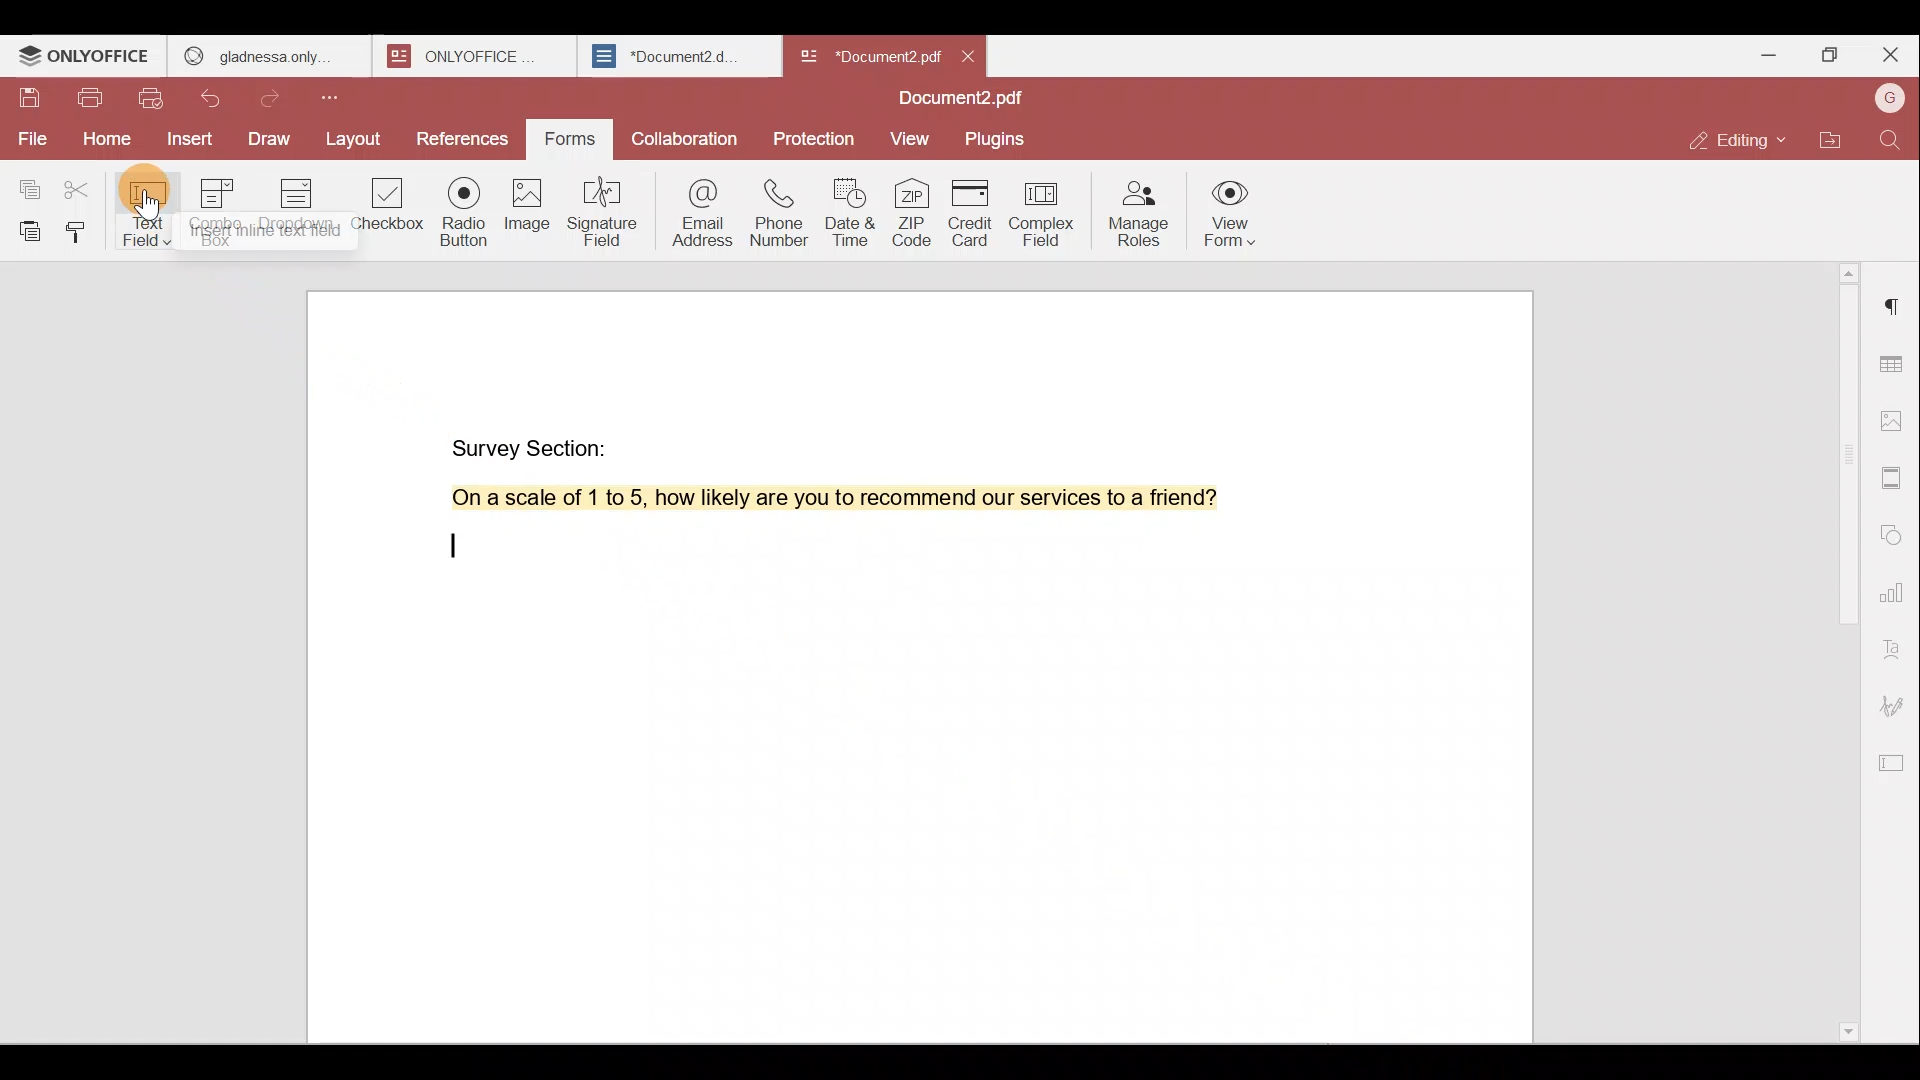  What do you see at coordinates (337, 97) in the screenshot?
I see `Customize quick access toolbar` at bounding box center [337, 97].